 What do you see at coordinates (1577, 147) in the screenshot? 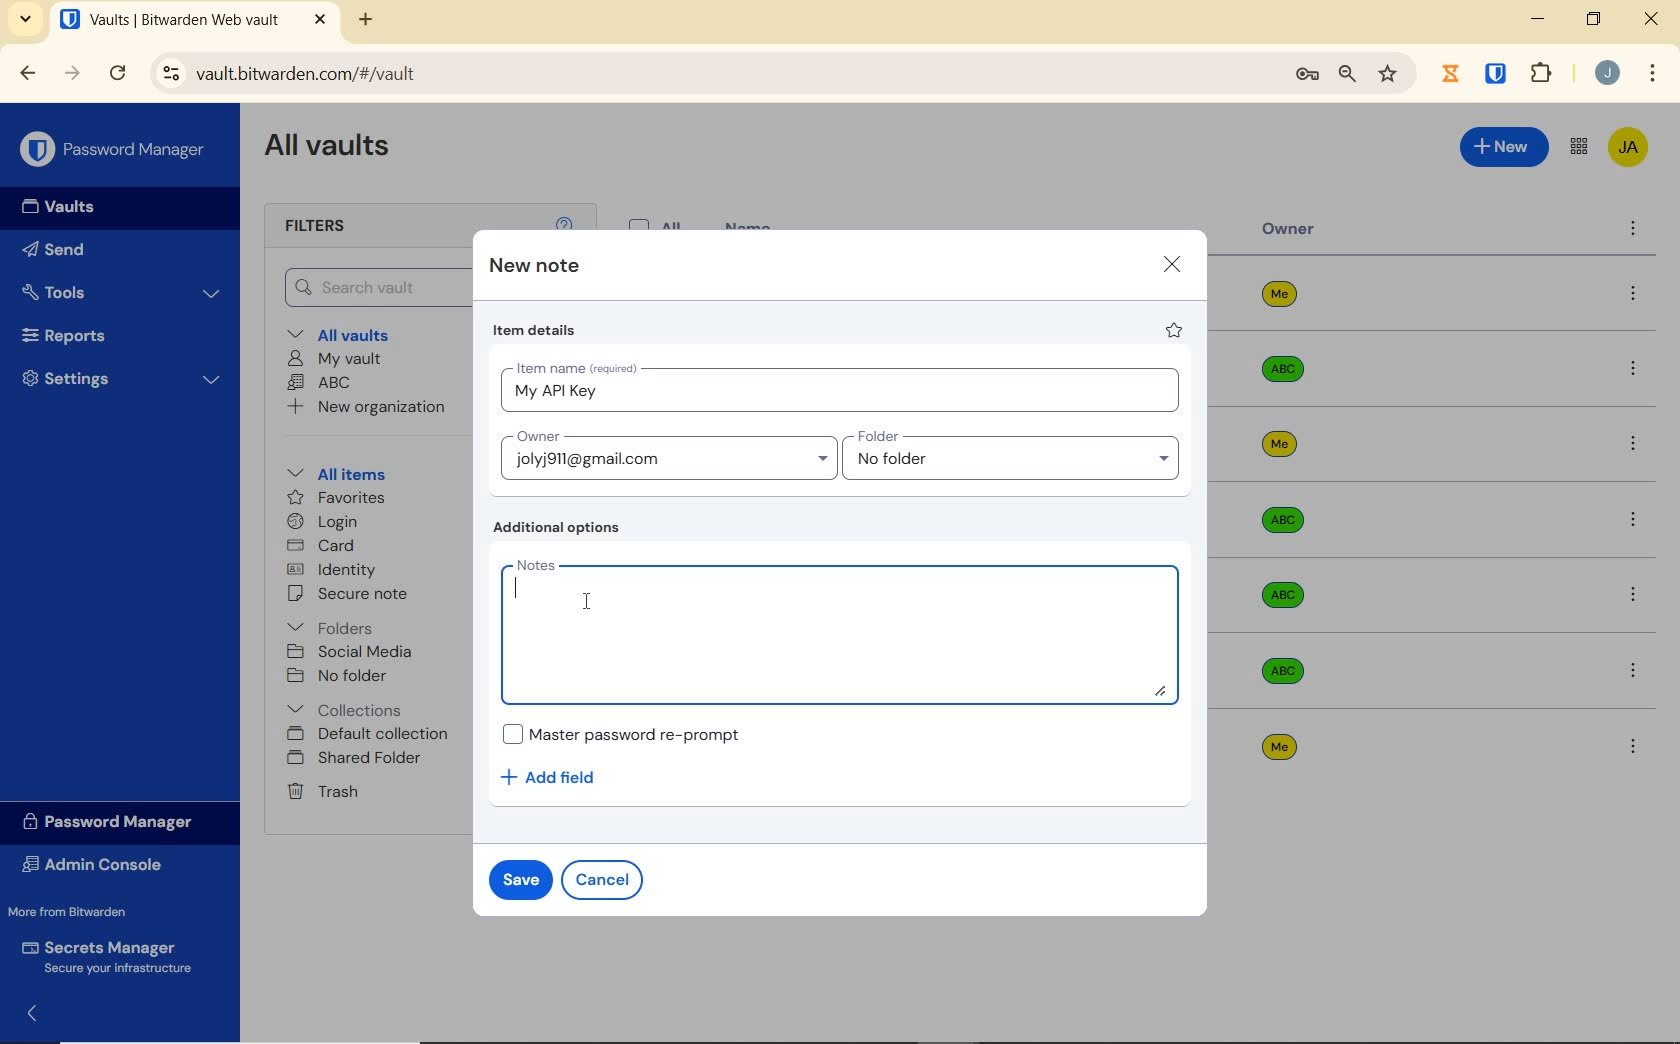
I see `toggle between admin console and password manager` at bounding box center [1577, 147].